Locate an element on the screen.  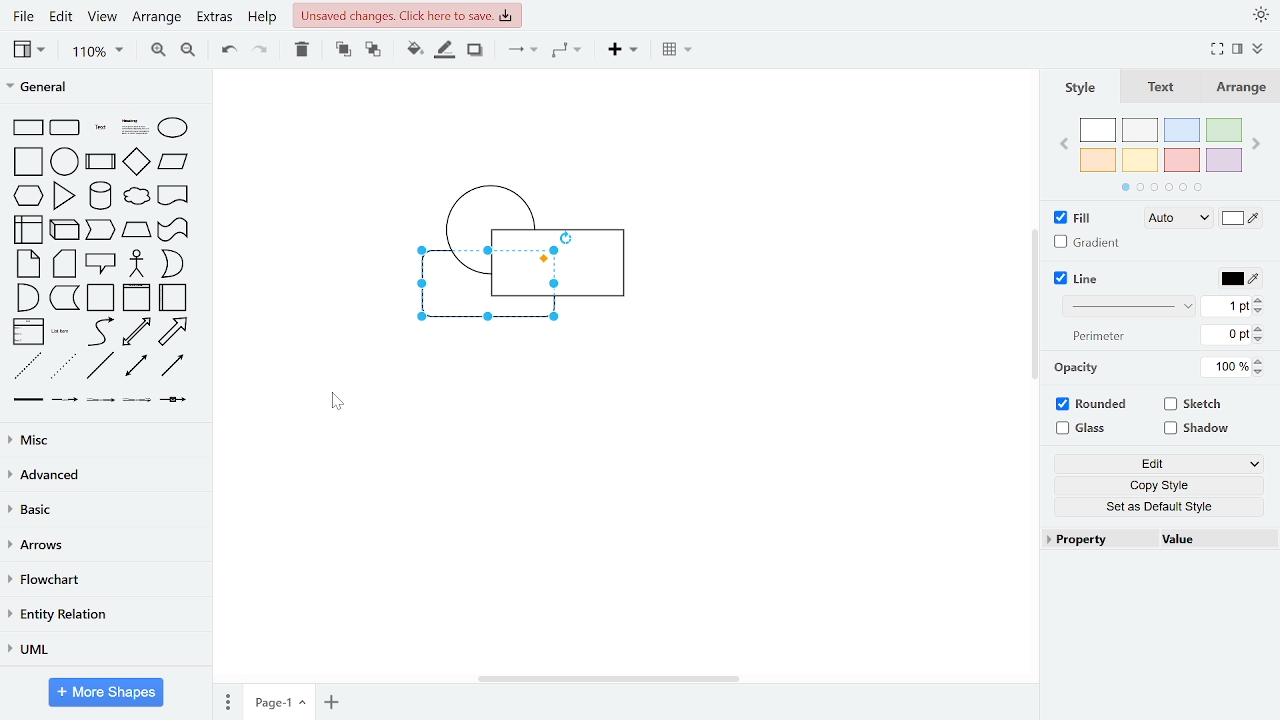
ash is located at coordinates (1139, 129).